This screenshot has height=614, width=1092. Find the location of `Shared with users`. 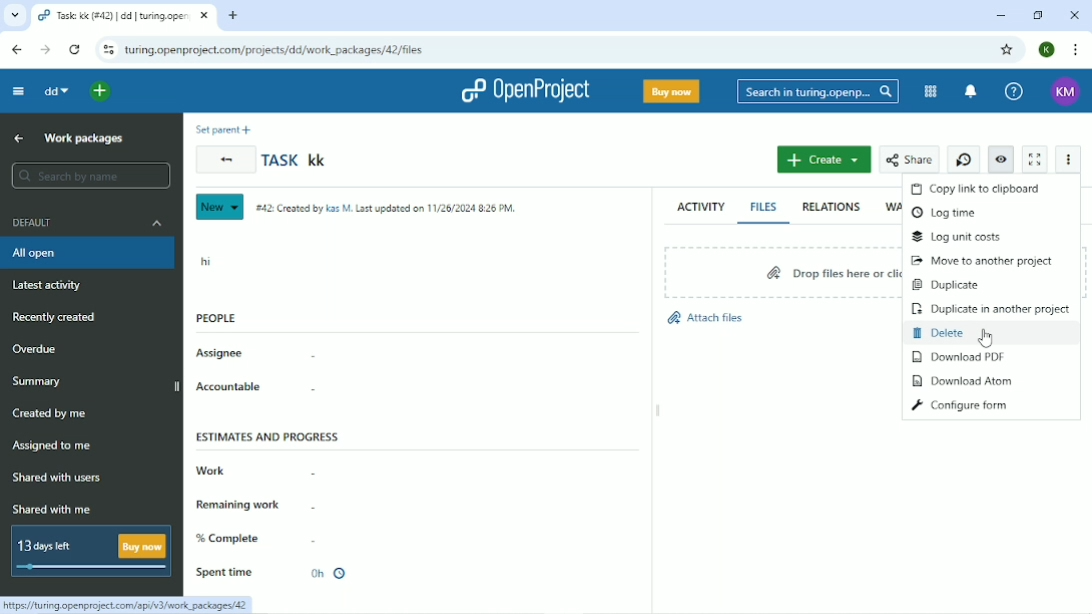

Shared with users is located at coordinates (59, 478).